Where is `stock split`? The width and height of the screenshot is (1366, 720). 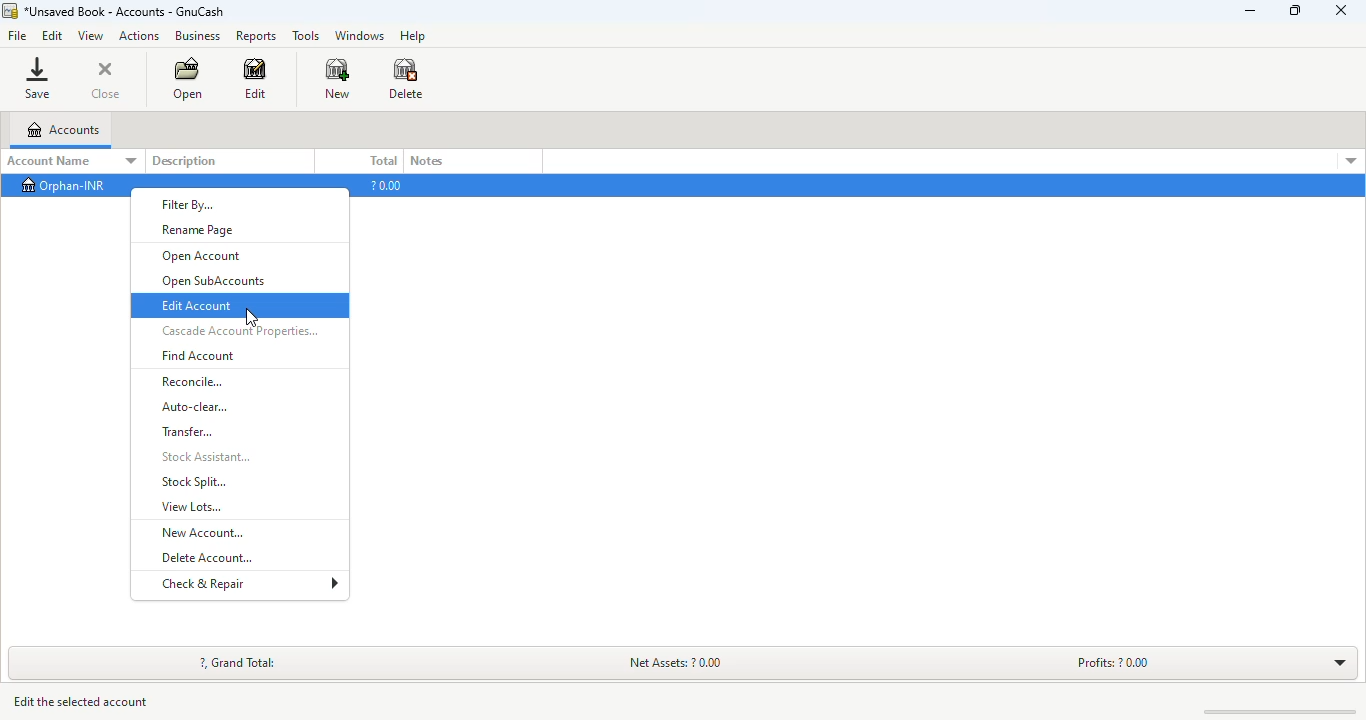 stock split is located at coordinates (195, 482).